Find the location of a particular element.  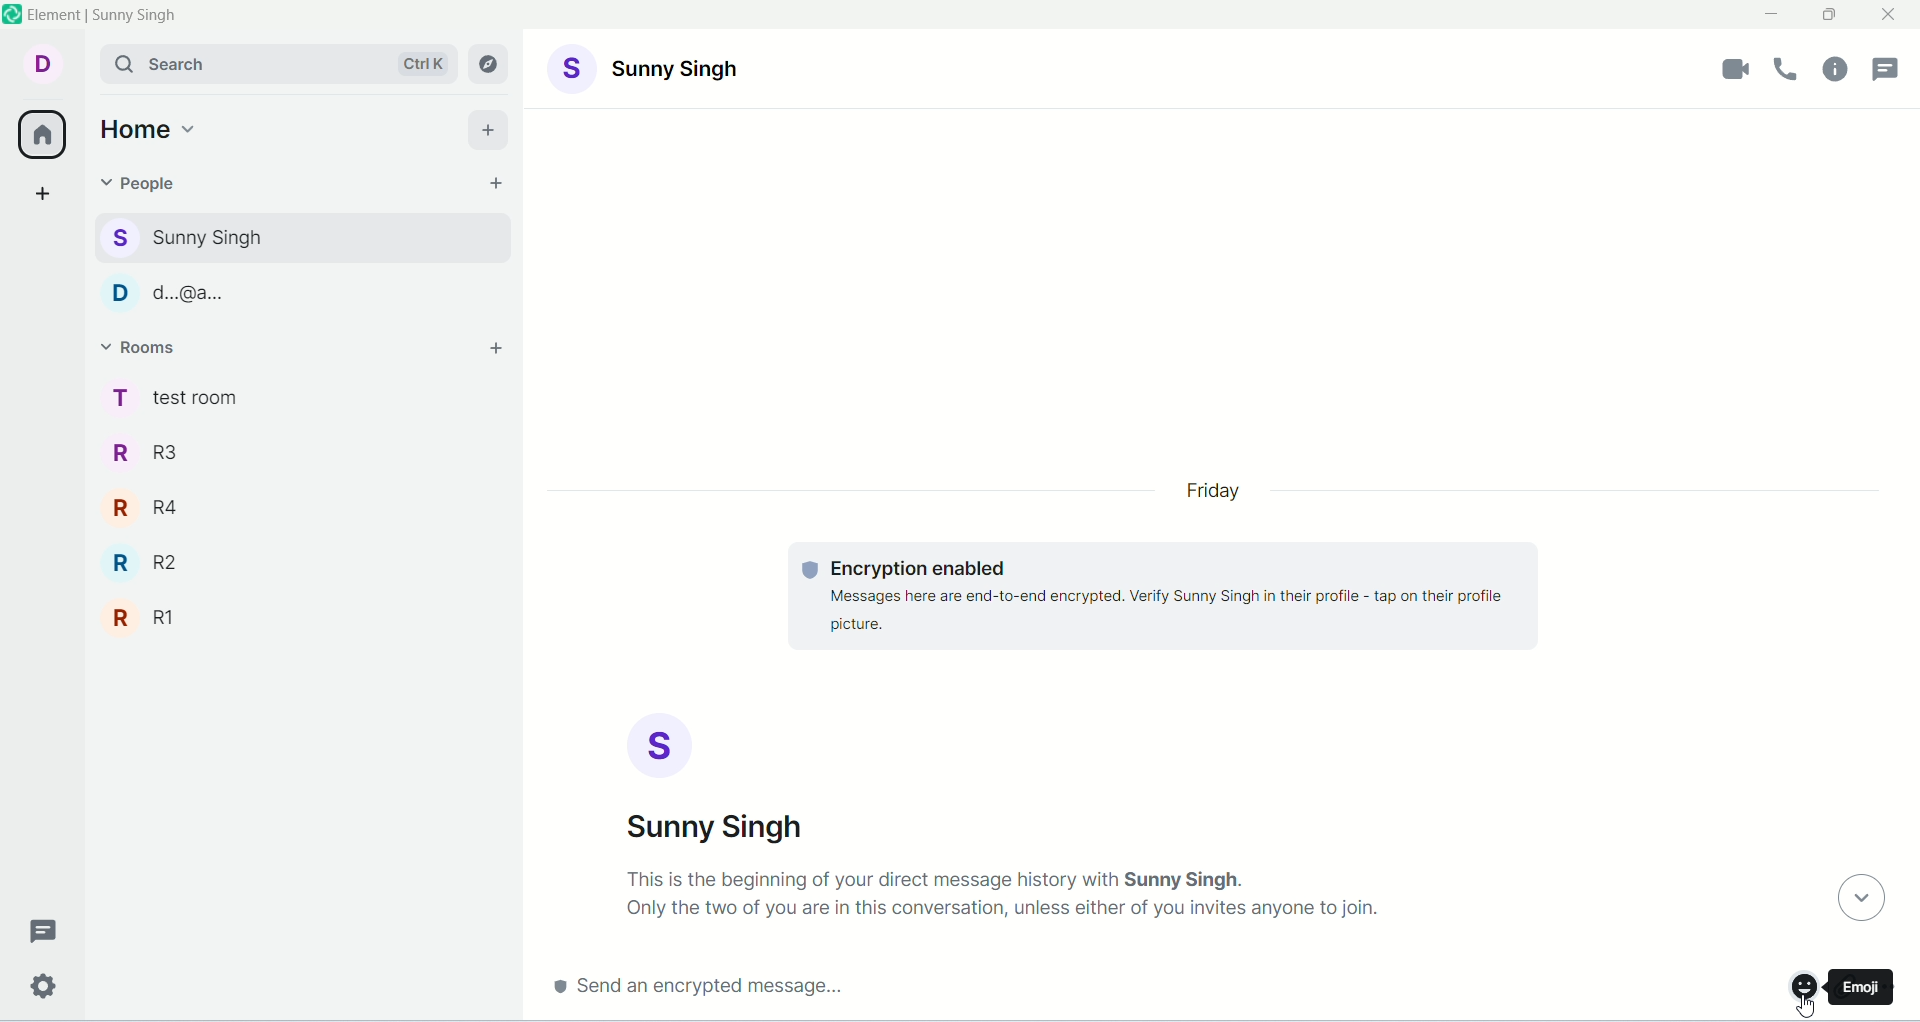

day is located at coordinates (1217, 492).